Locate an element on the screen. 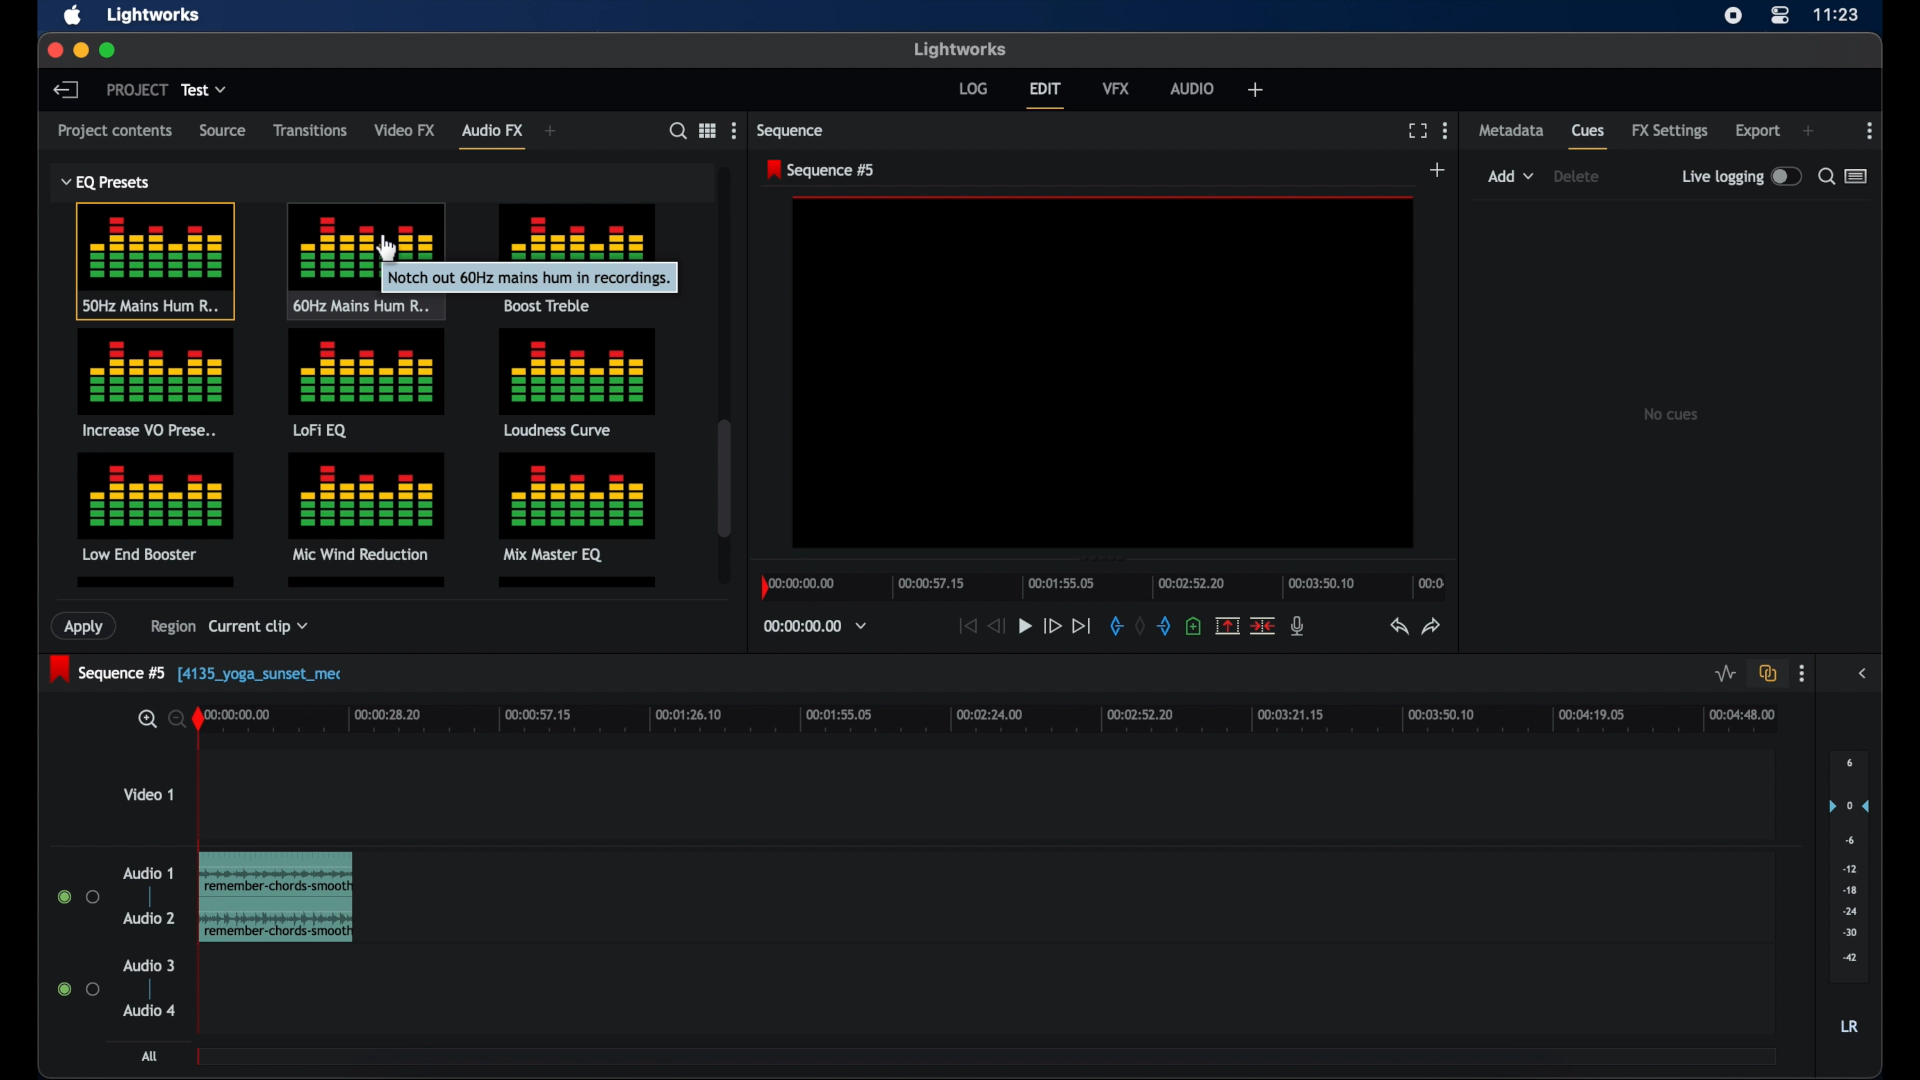 The image size is (1920, 1080). clear marks is located at coordinates (1139, 624).